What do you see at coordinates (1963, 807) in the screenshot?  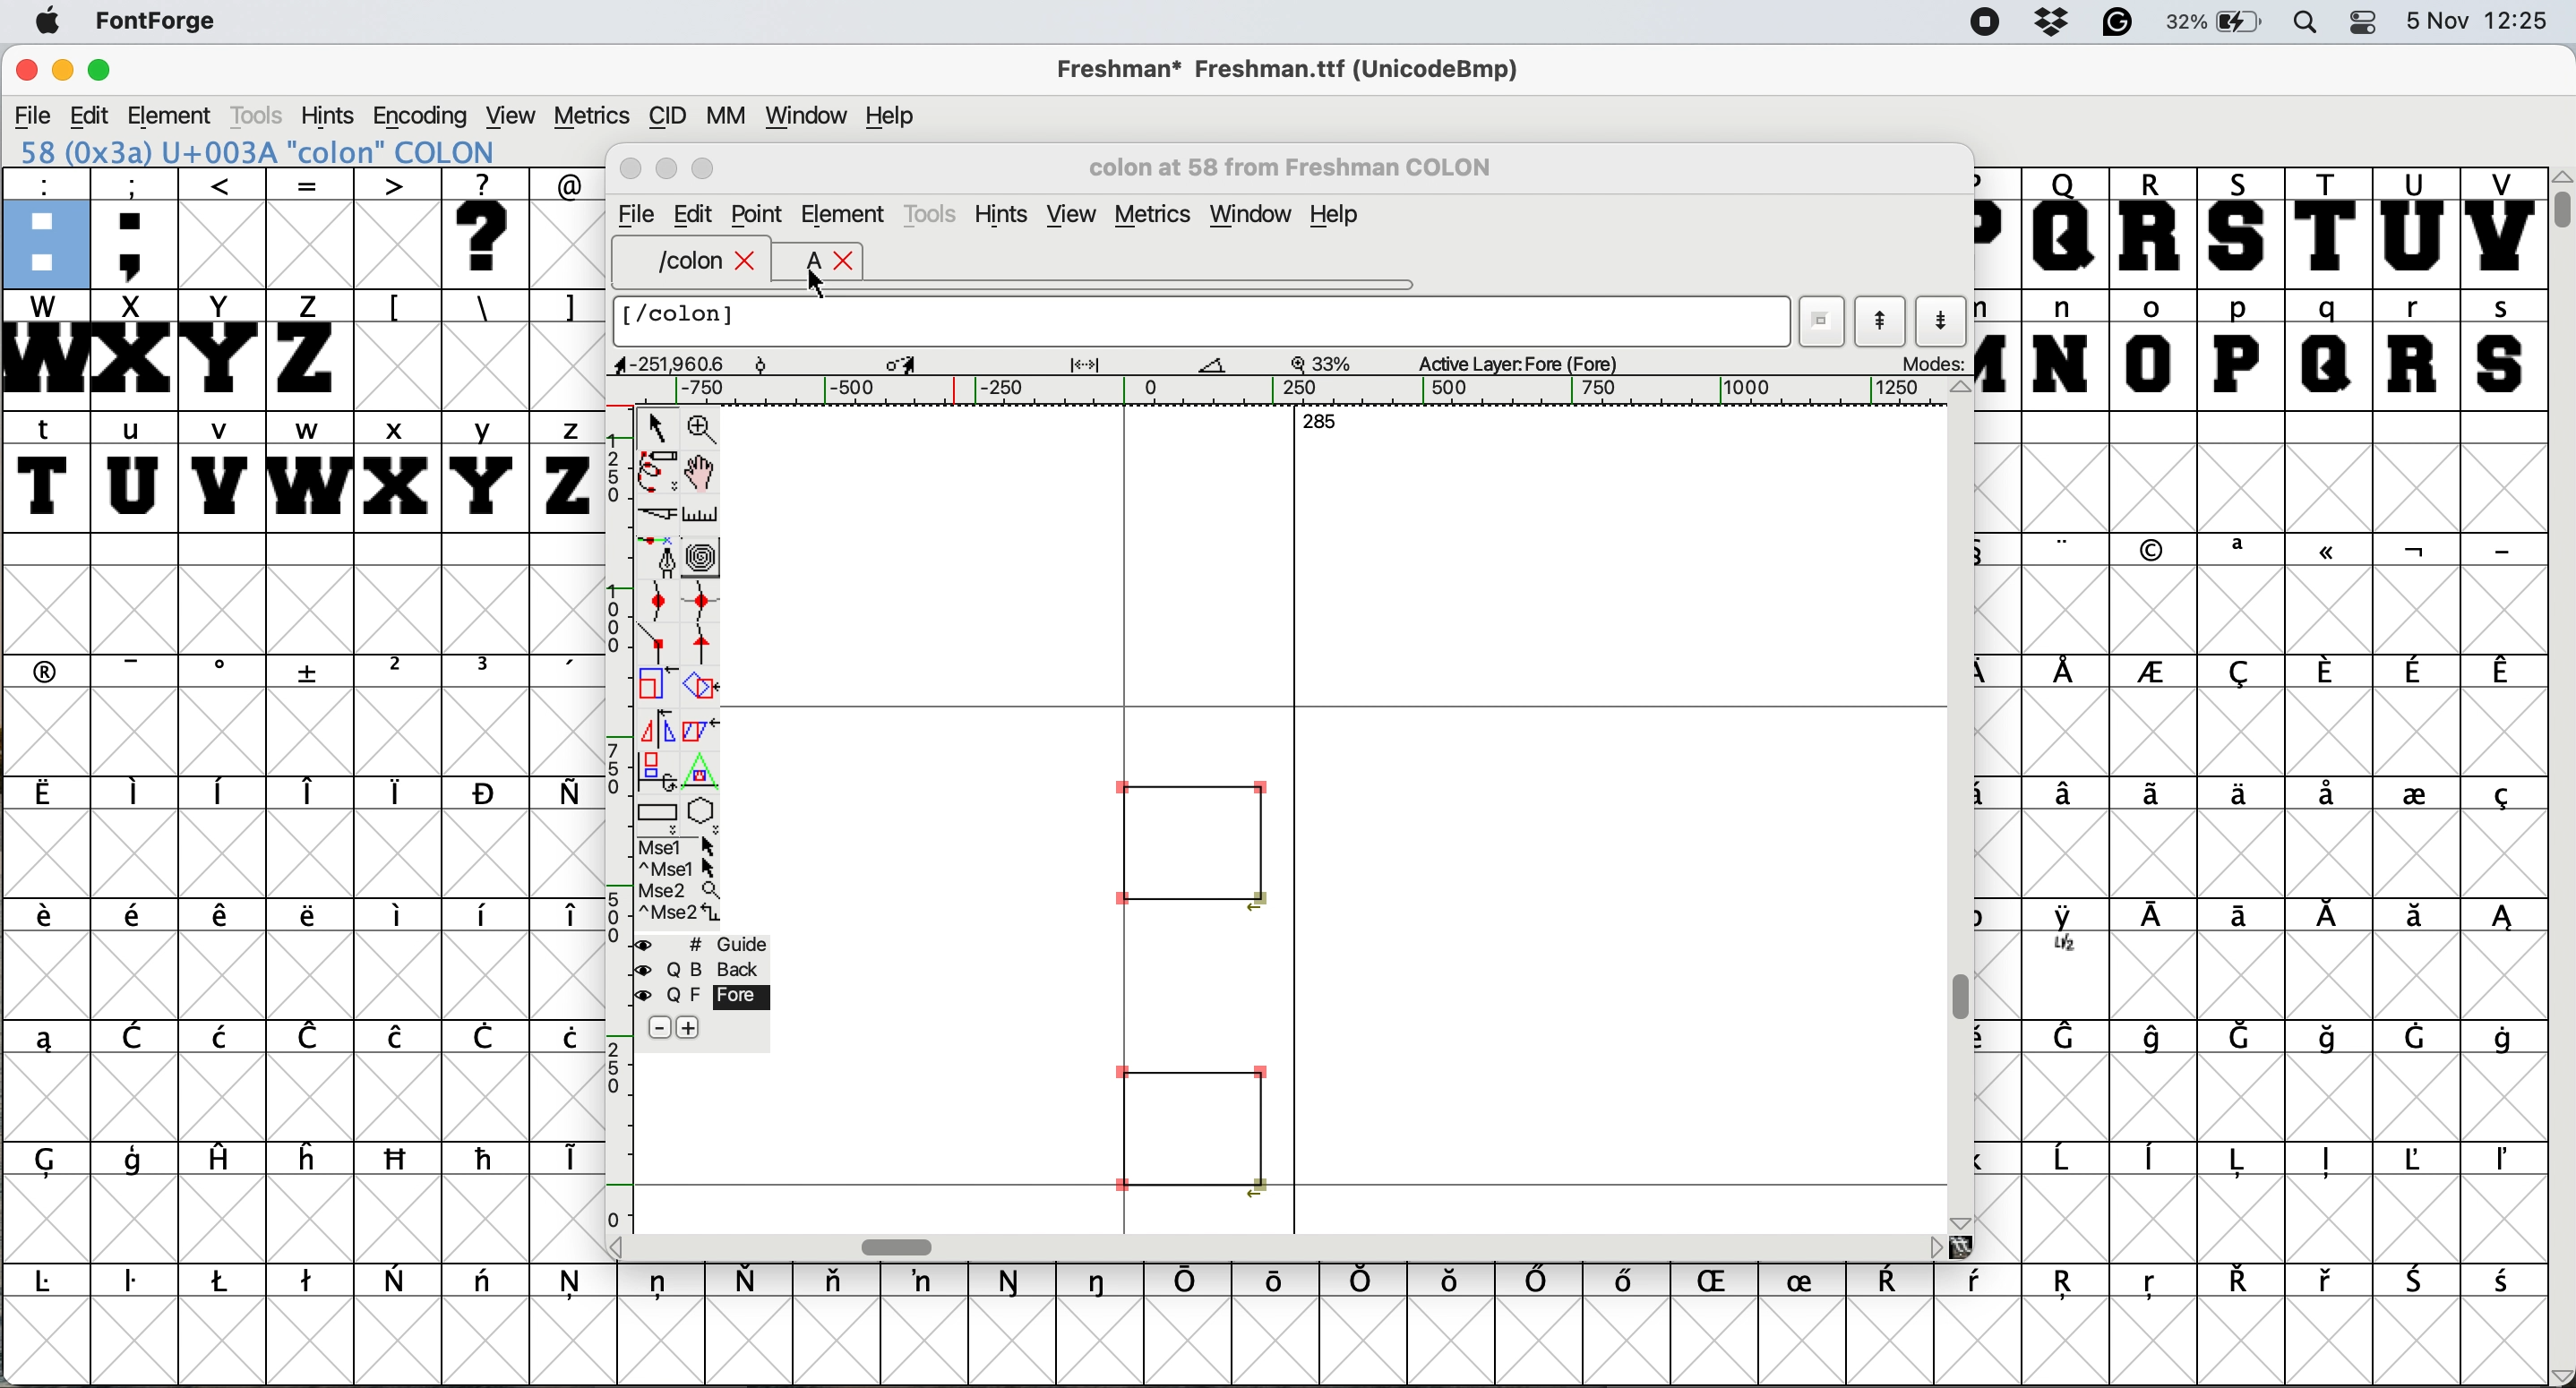 I see `vertical scroll bar` at bounding box center [1963, 807].